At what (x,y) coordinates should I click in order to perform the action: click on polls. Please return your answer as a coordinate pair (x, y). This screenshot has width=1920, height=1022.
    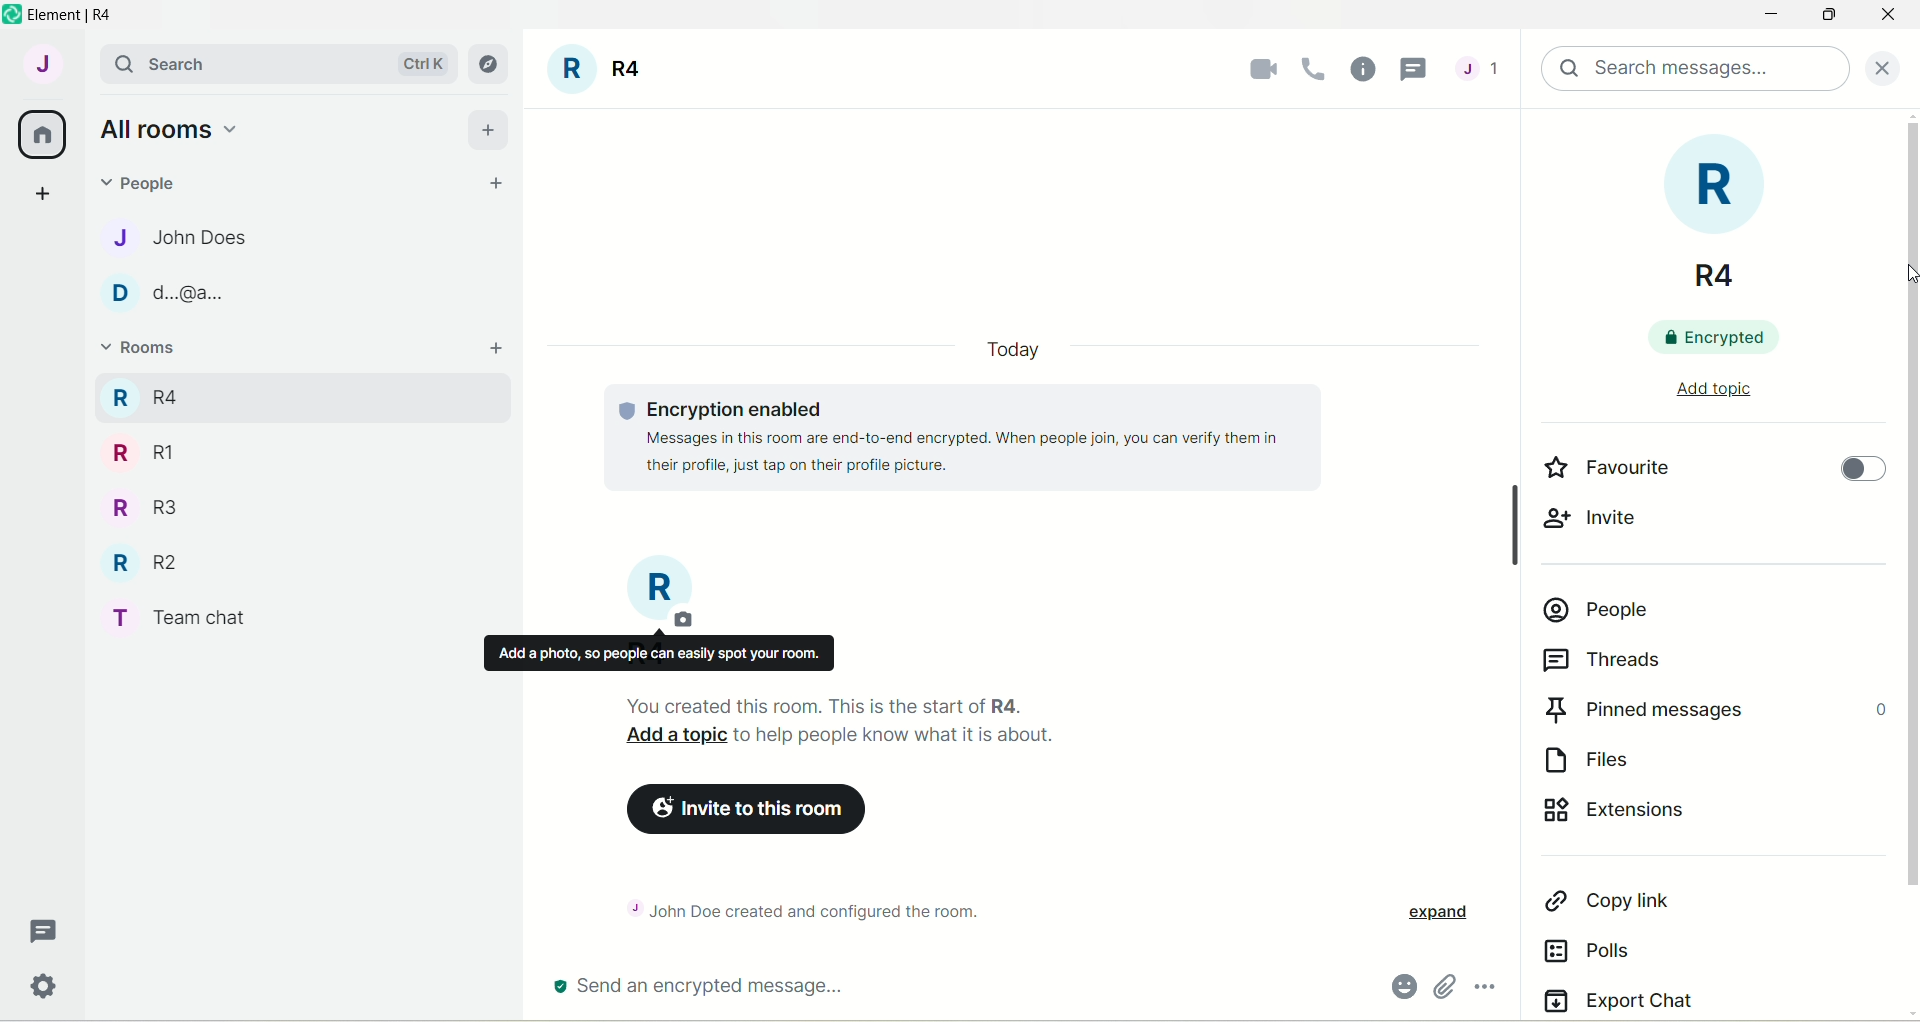
    Looking at the image, I should click on (1592, 951).